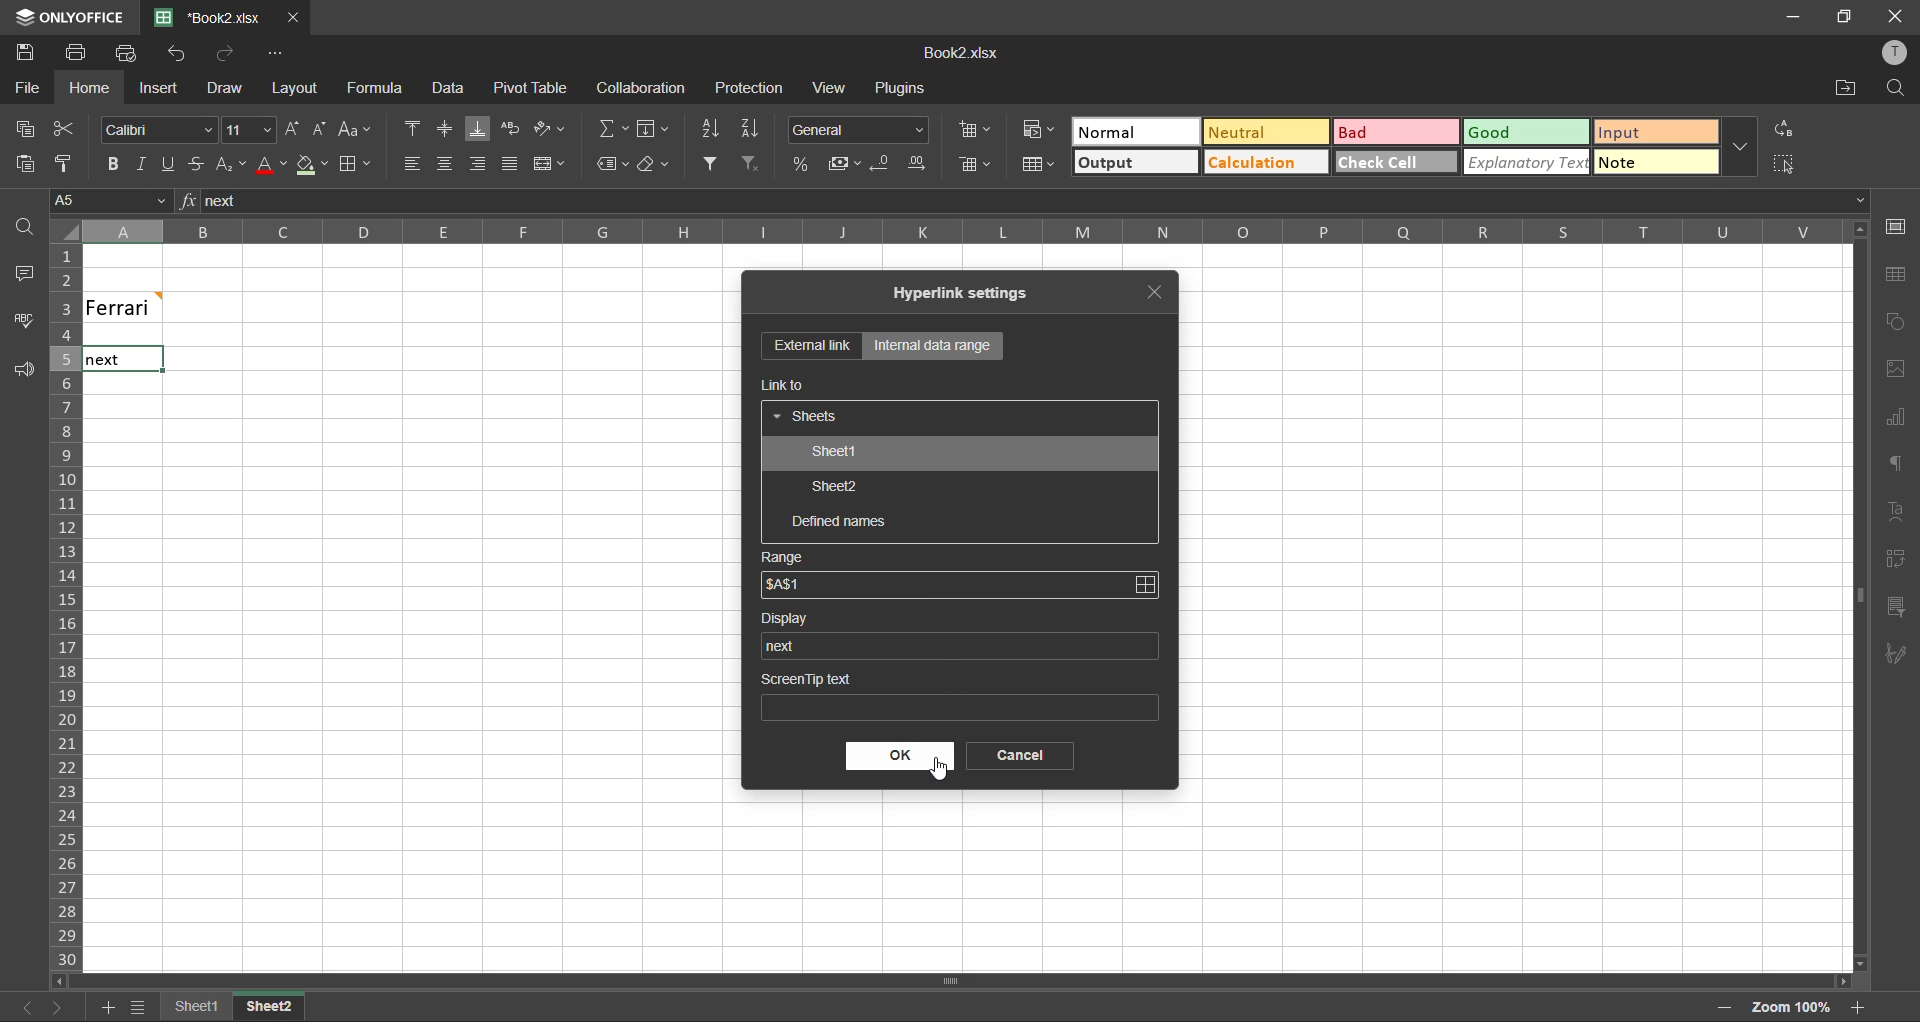 Image resolution: width=1920 pixels, height=1022 pixels. Describe the element at coordinates (109, 200) in the screenshot. I see `cell address` at that location.